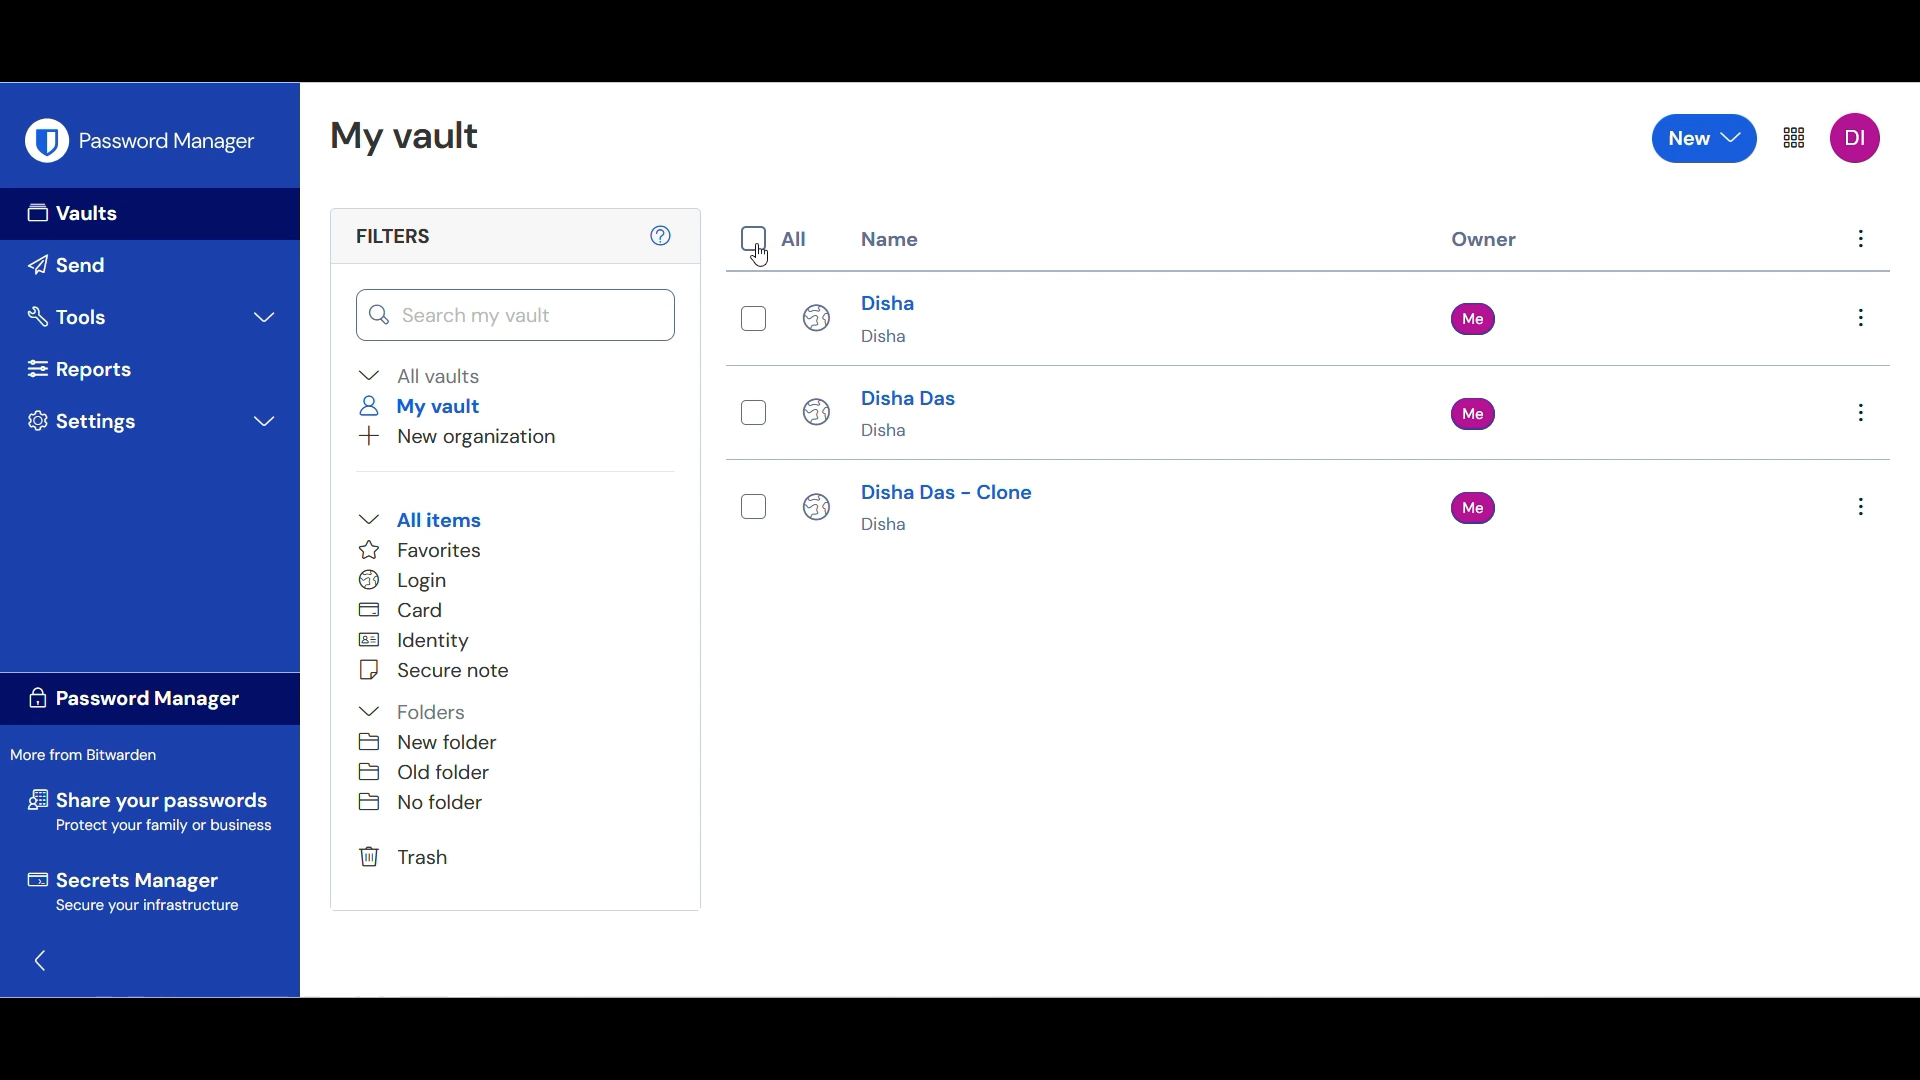  Describe the element at coordinates (132, 896) in the screenshot. I see `Secrets Manager      Secure your infrastucture` at that location.